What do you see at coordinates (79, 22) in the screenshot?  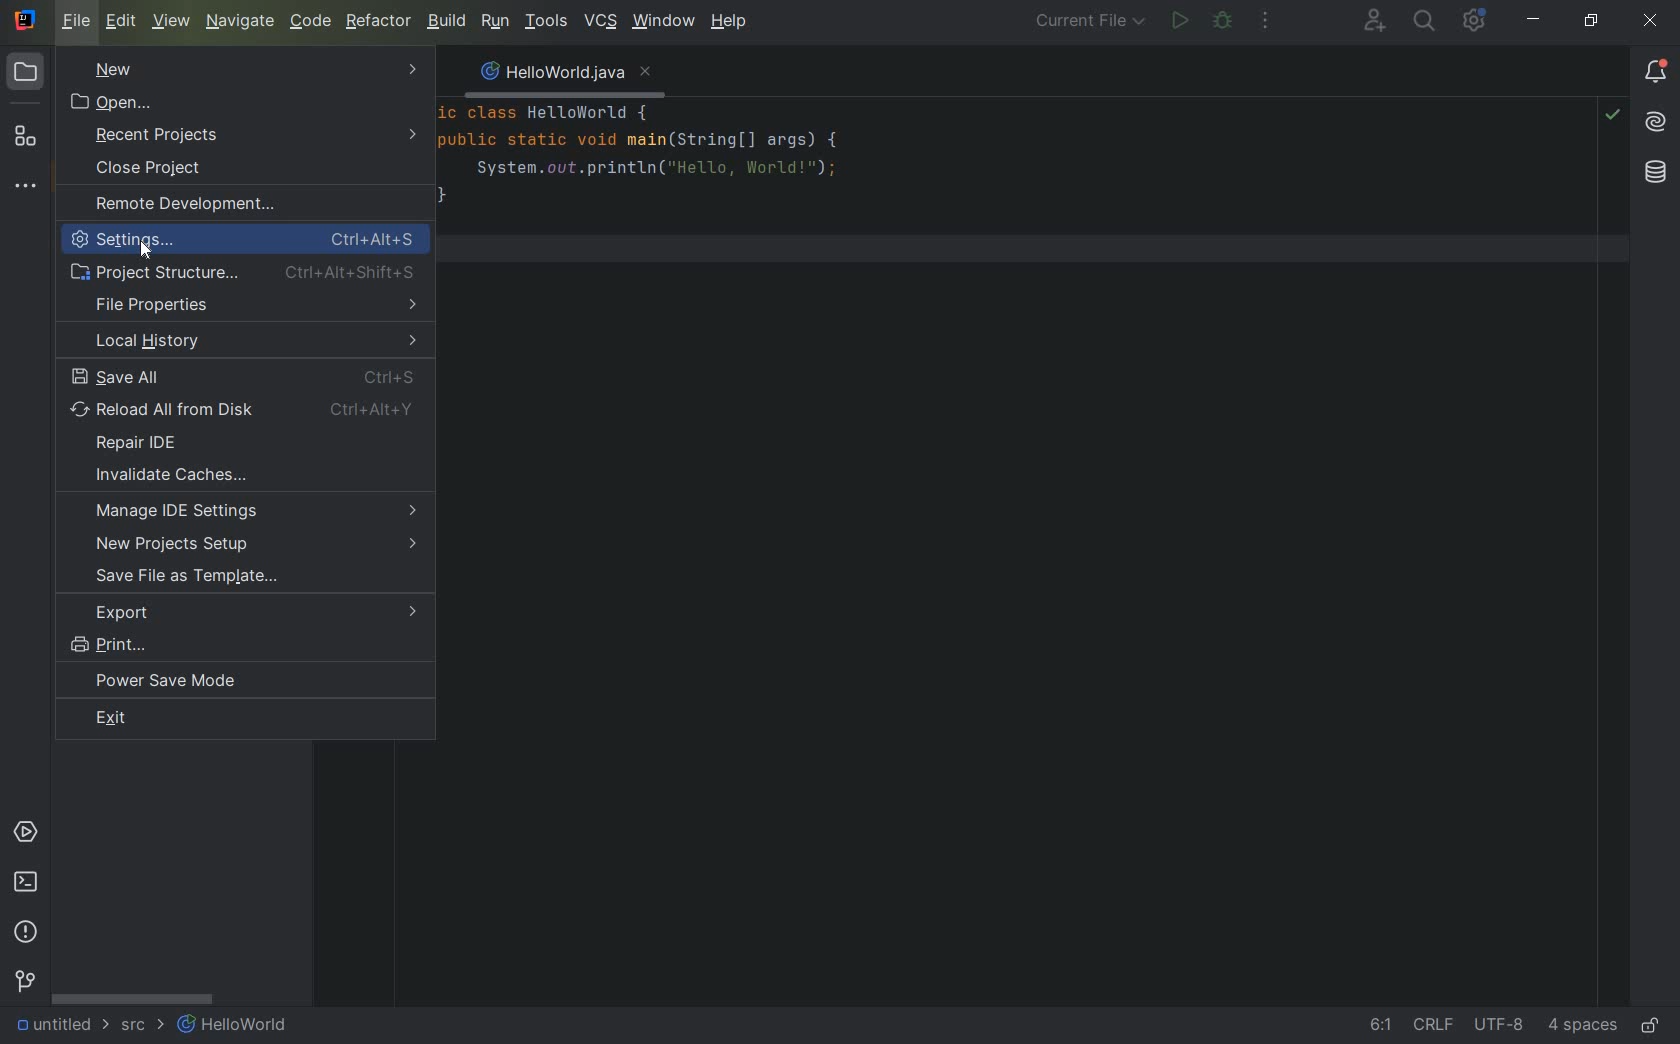 I see `FILE` at bounding box center [79, 22].